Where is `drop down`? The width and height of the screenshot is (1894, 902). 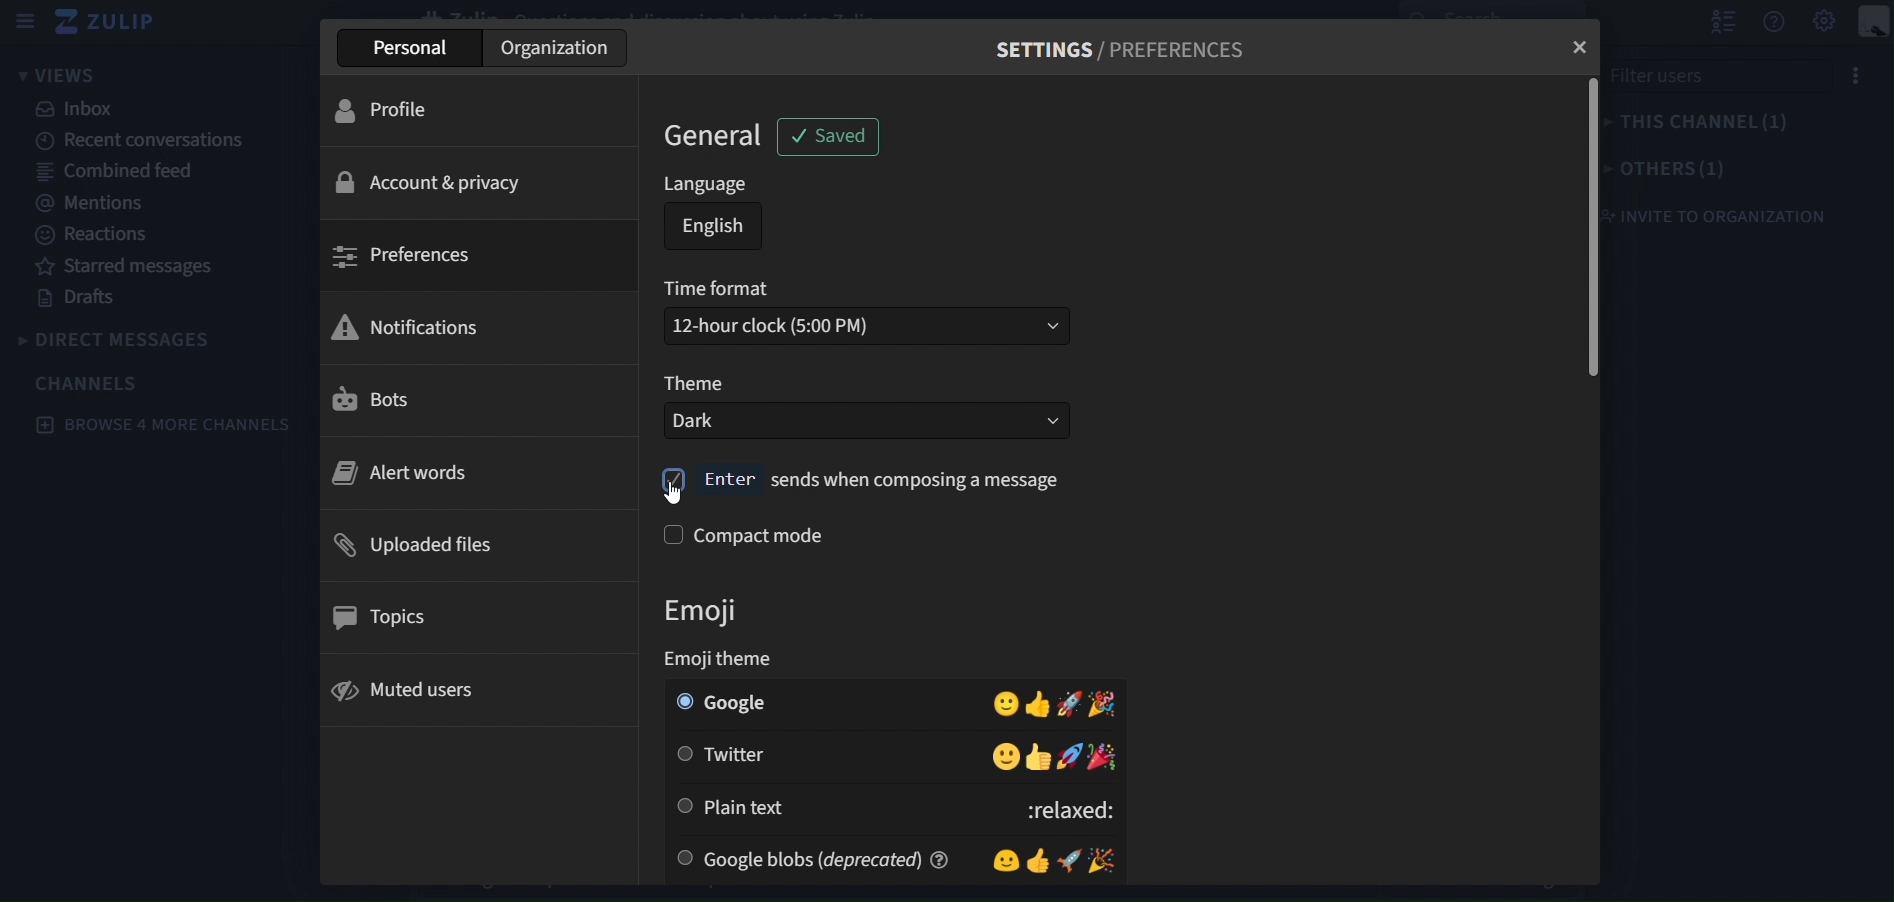
drop down is located at coordinates (1039, 421).